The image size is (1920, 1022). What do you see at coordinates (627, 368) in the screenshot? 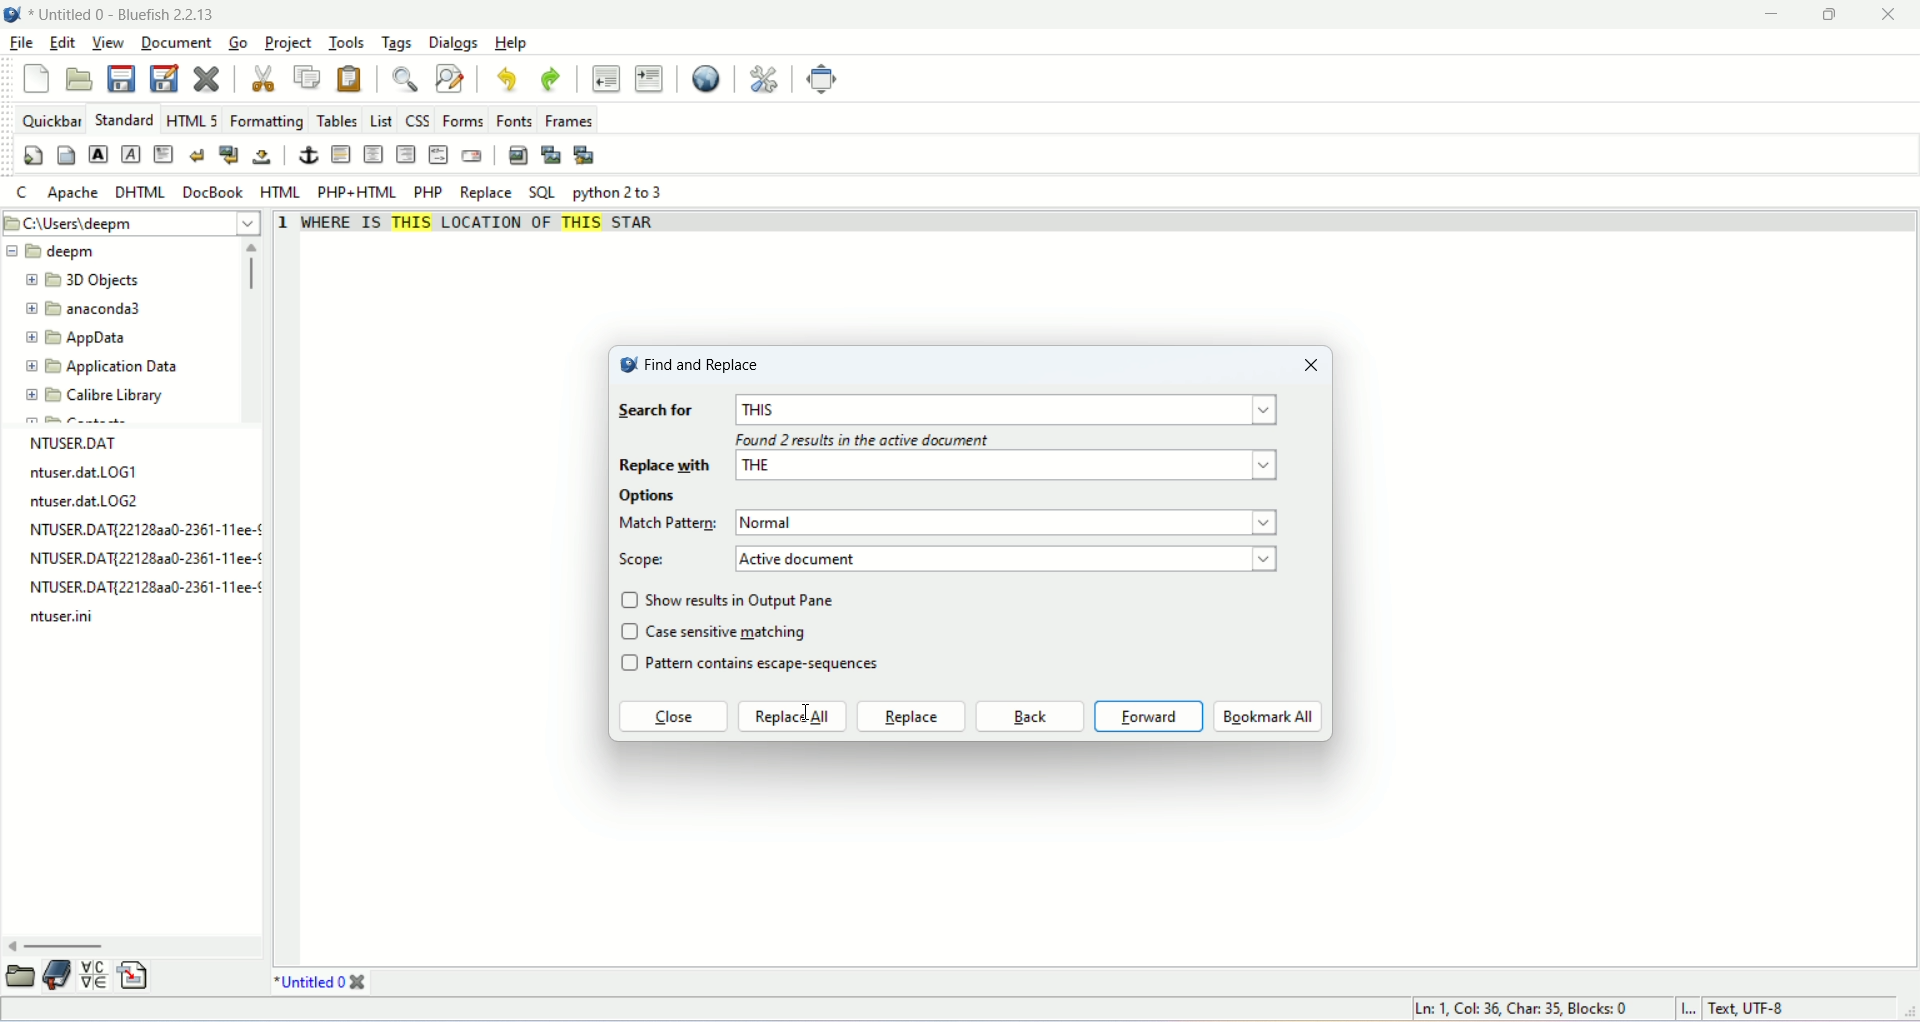
I see `logo` at bounding box center [627, 368].